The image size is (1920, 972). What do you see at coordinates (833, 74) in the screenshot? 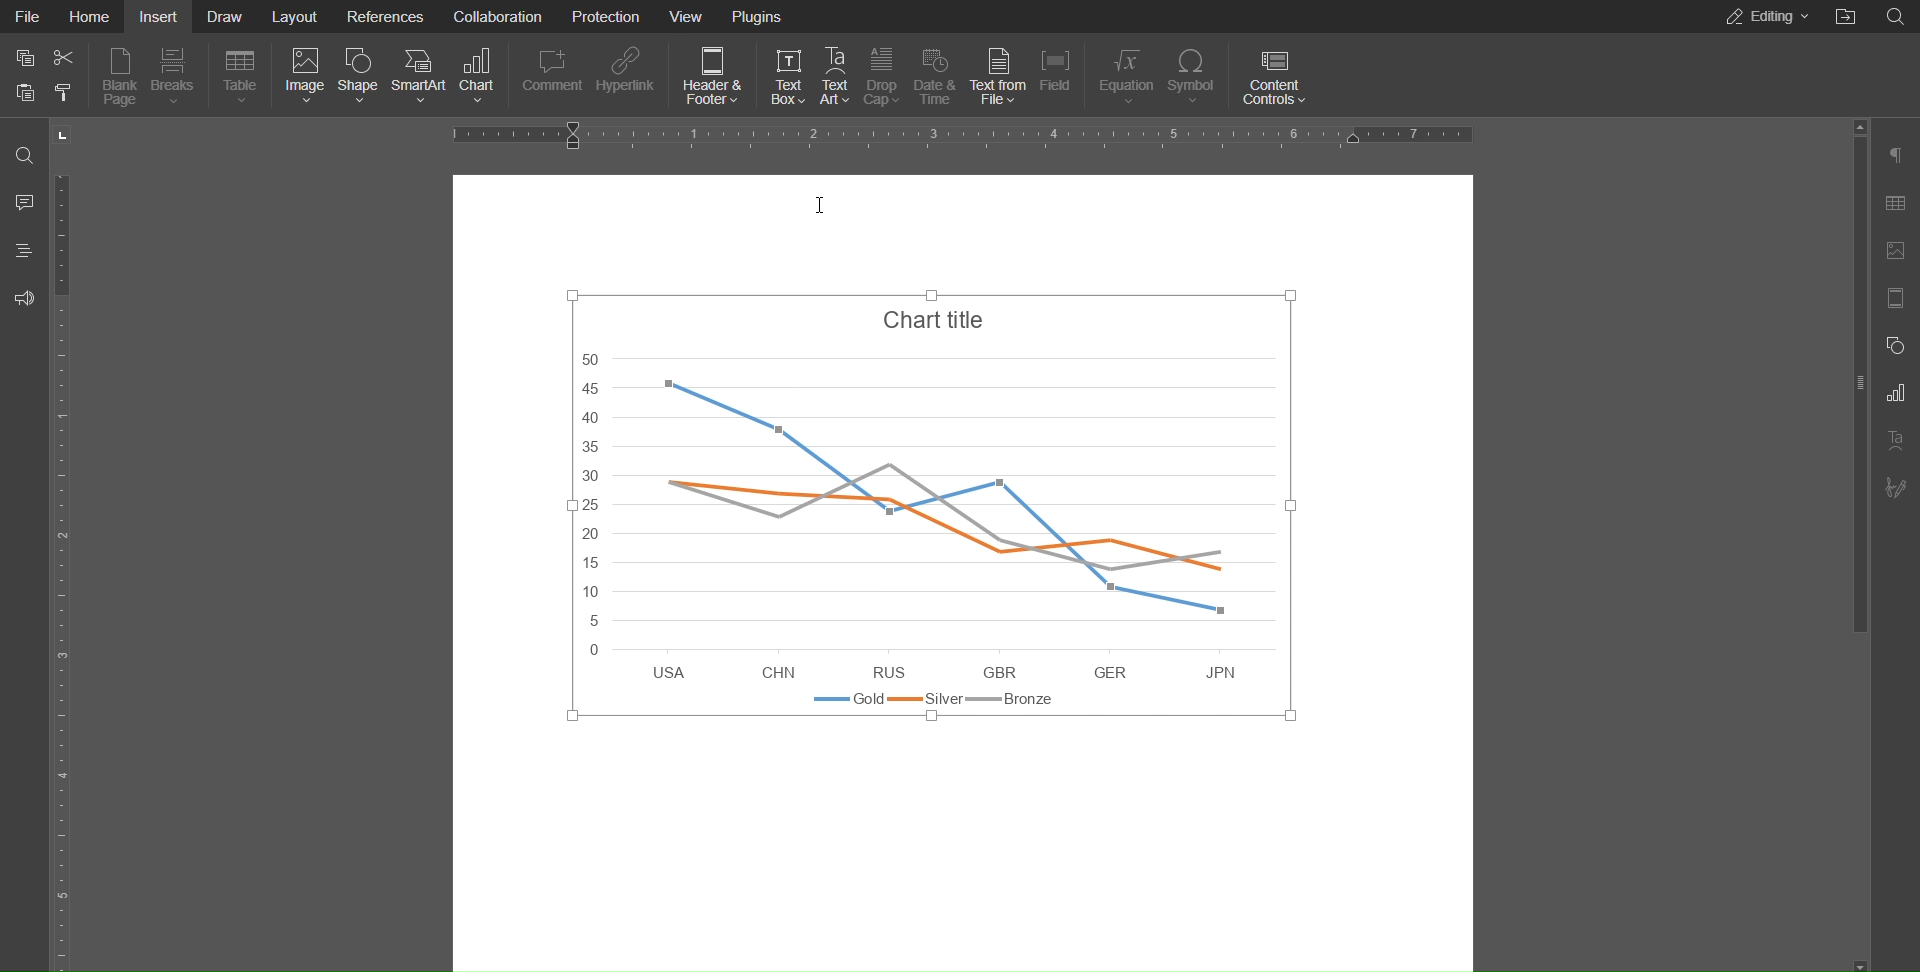
I see `Text Art` at bounding box center [833, 74].